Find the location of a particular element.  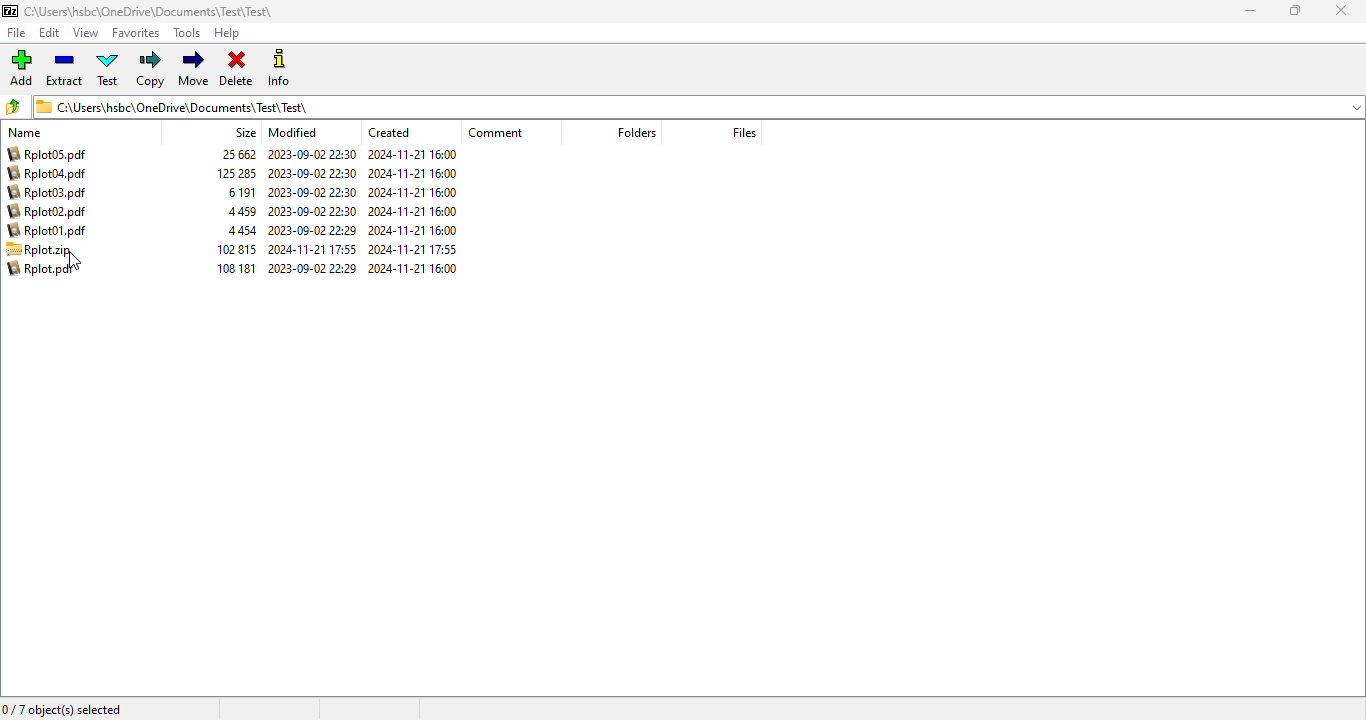

current folder is located at coordinates (698, 106).